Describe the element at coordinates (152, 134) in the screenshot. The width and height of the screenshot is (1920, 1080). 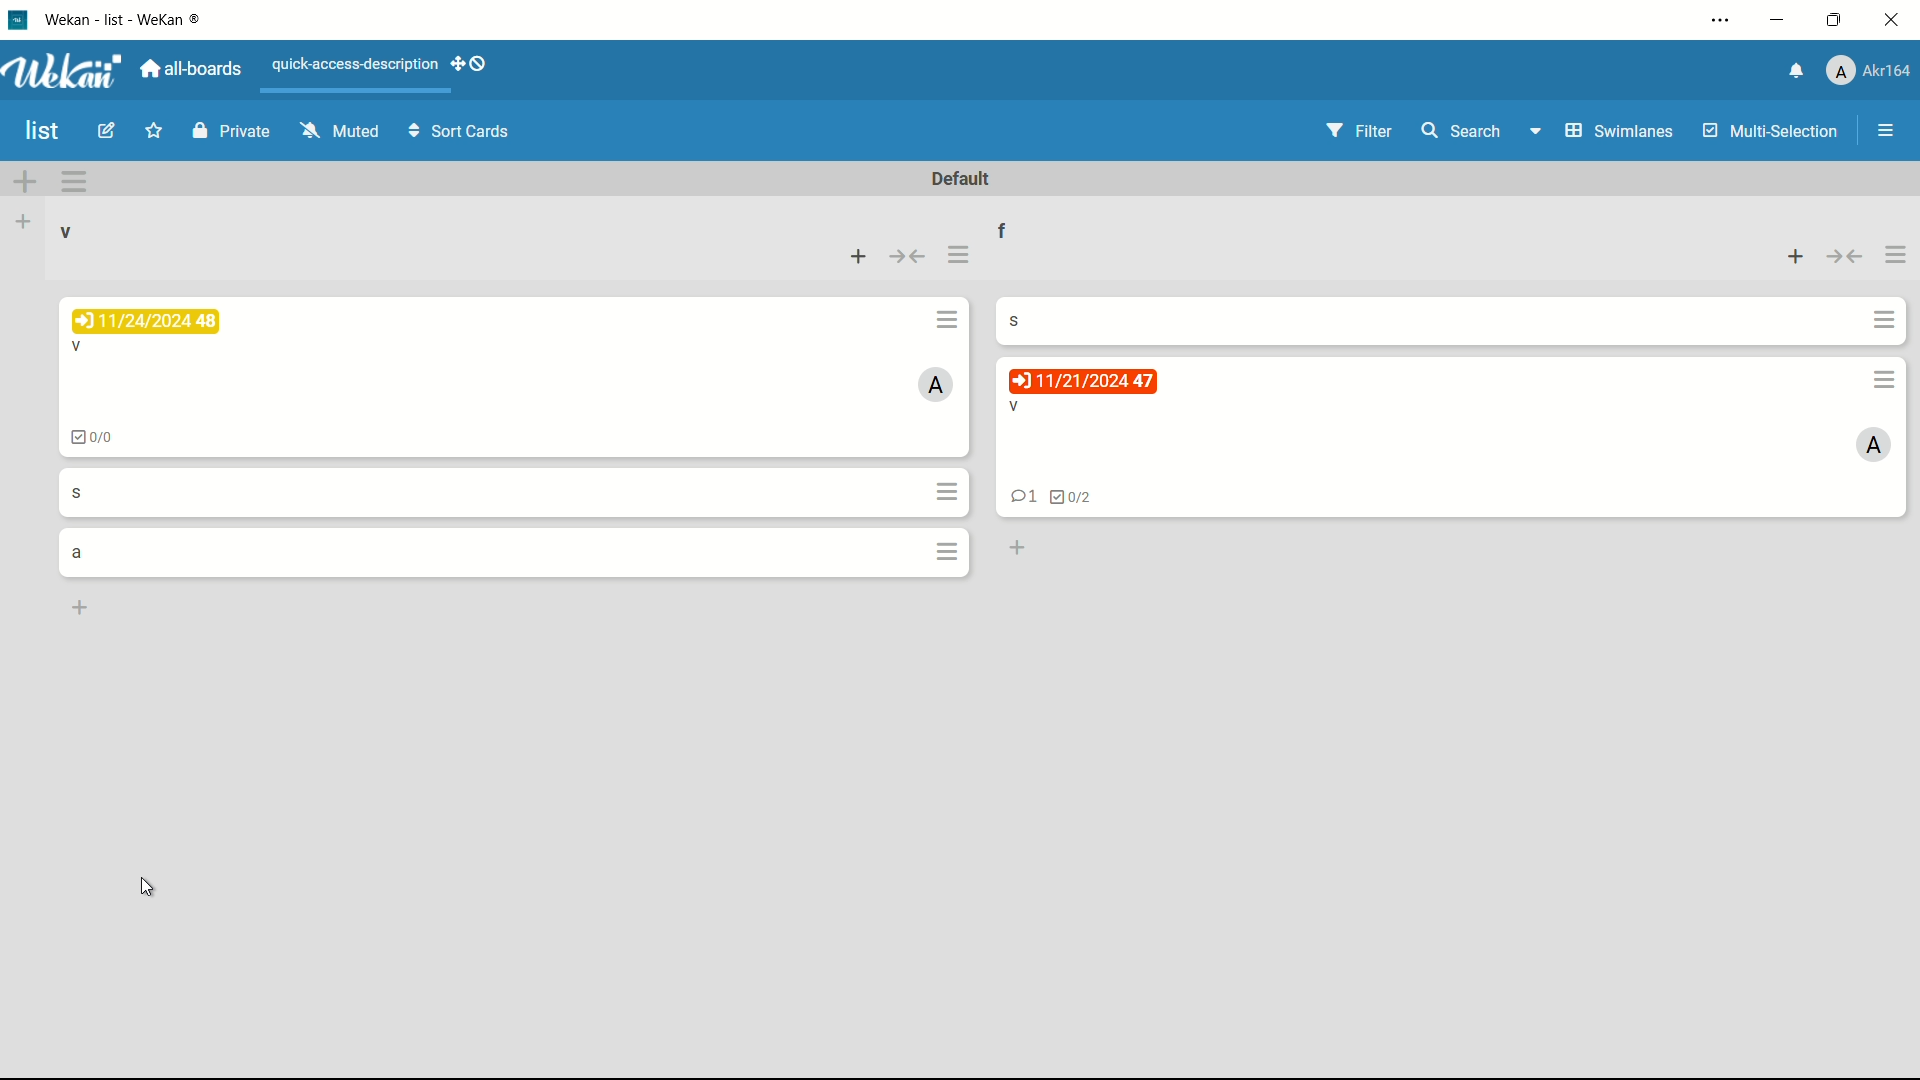
I see `add star to this board` at that location.